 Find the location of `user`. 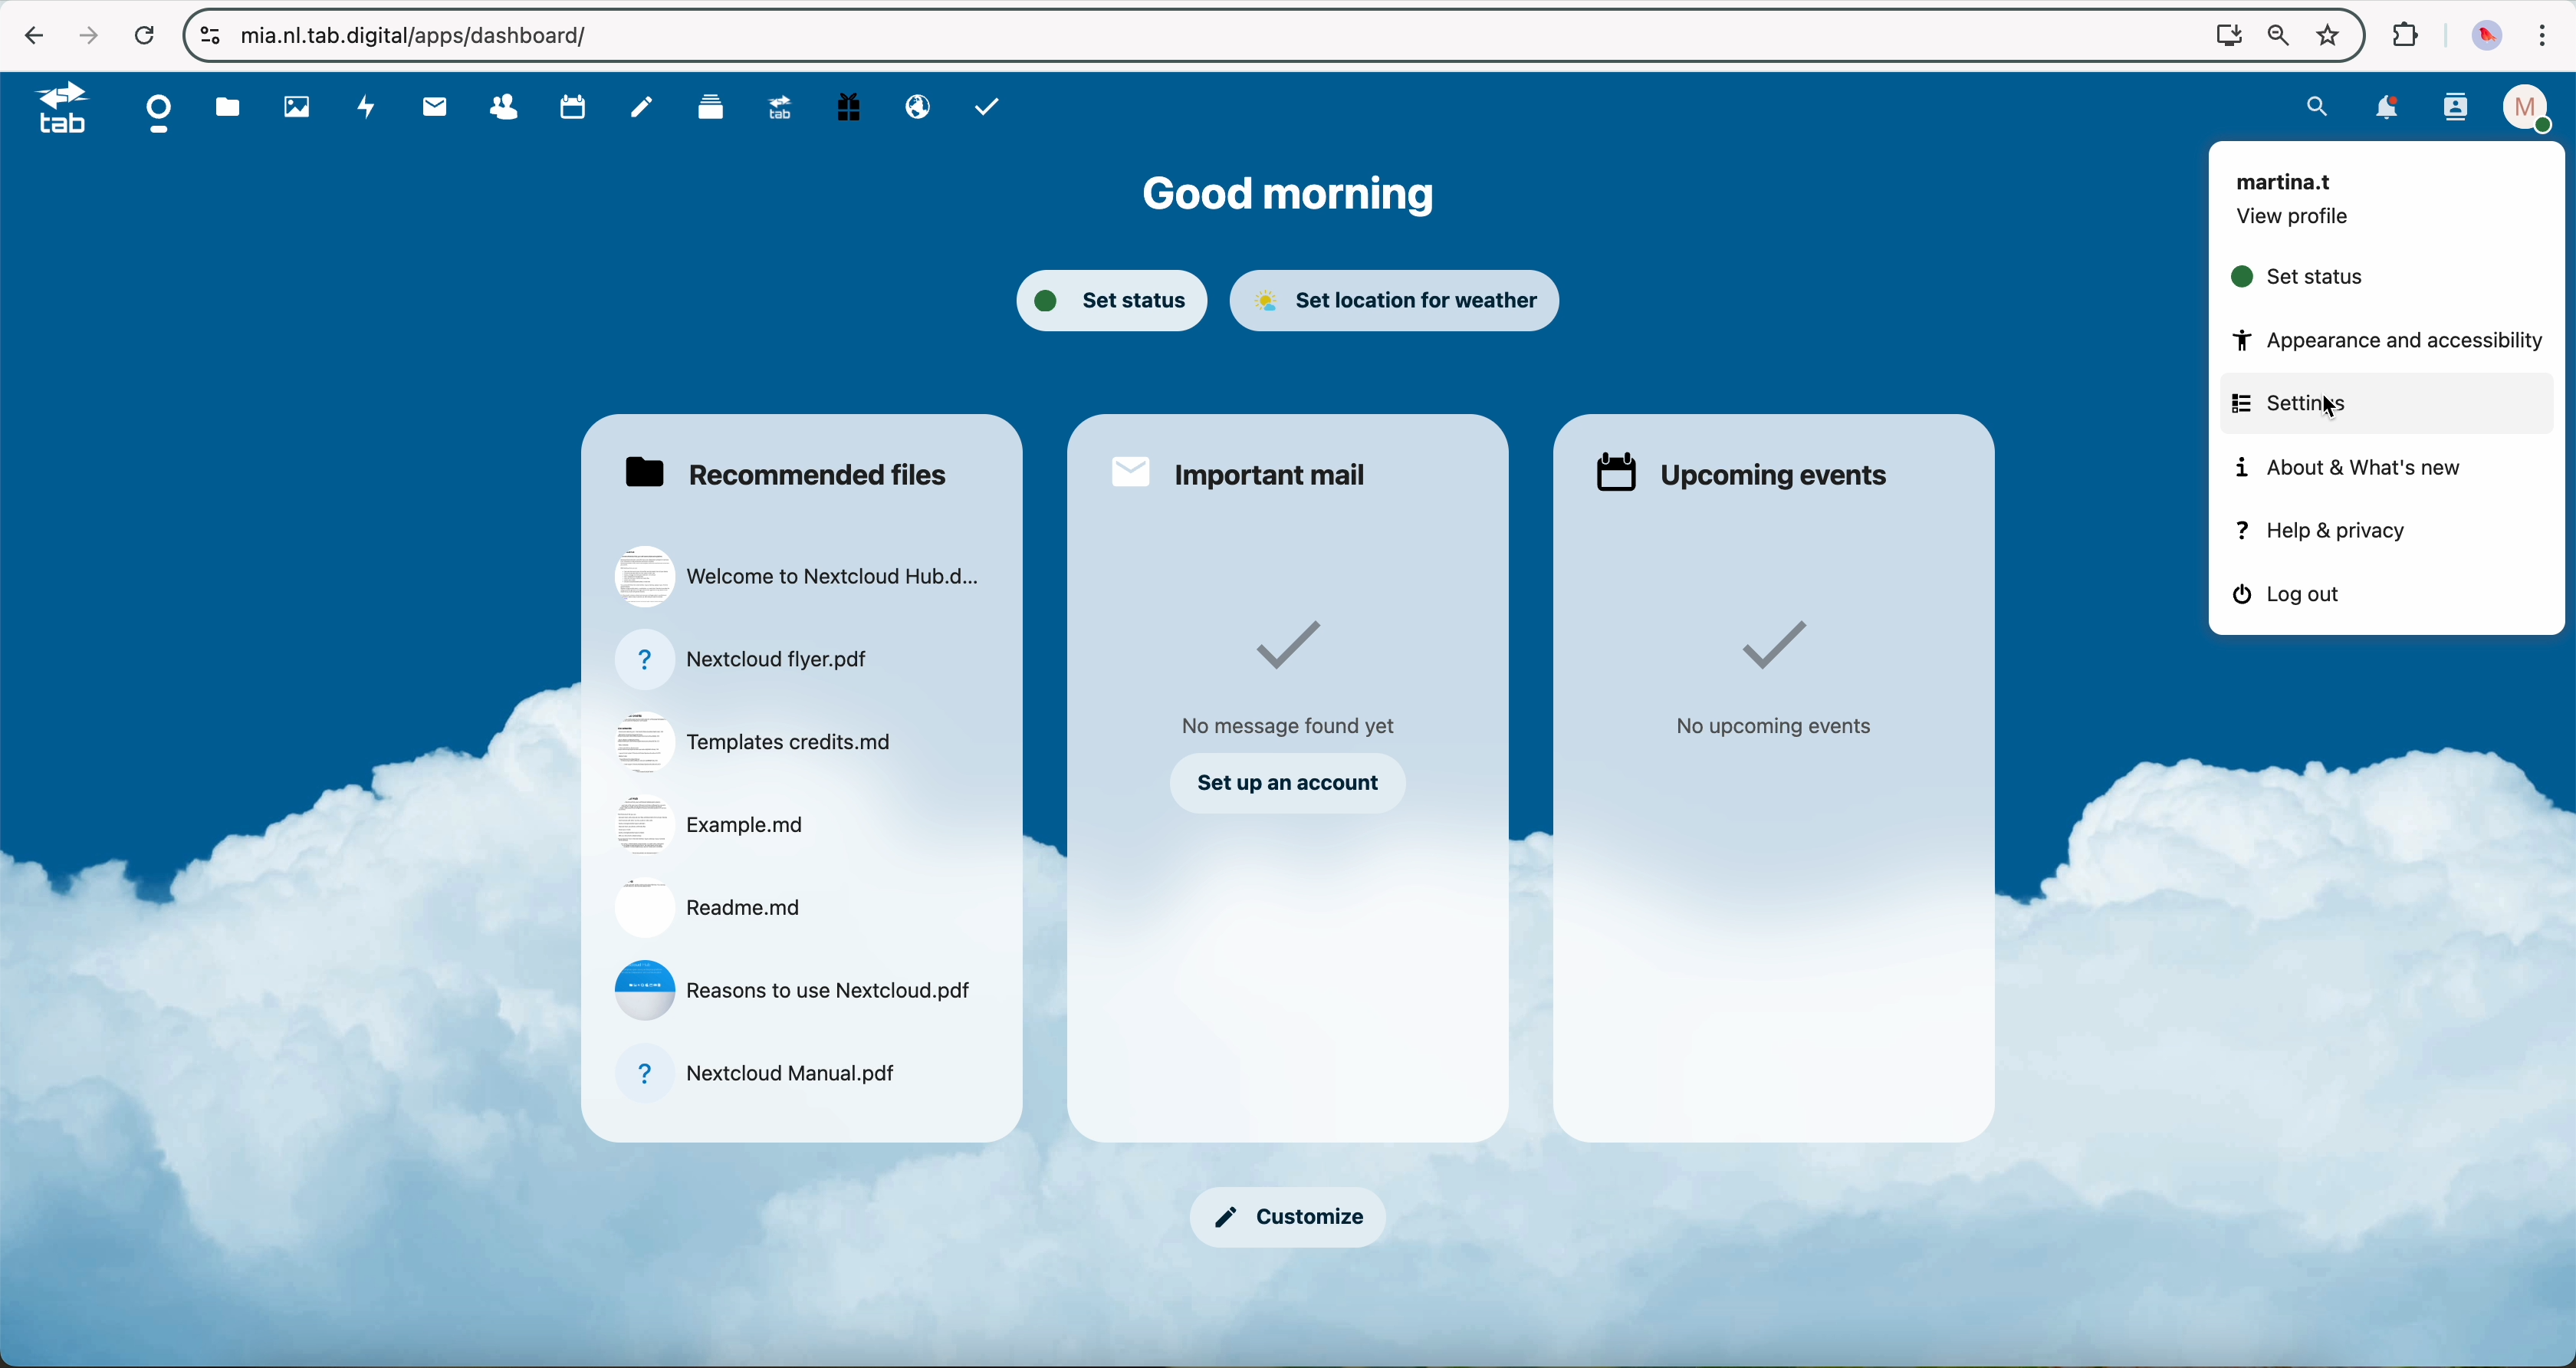

user is located at coordinates (2288, 179).